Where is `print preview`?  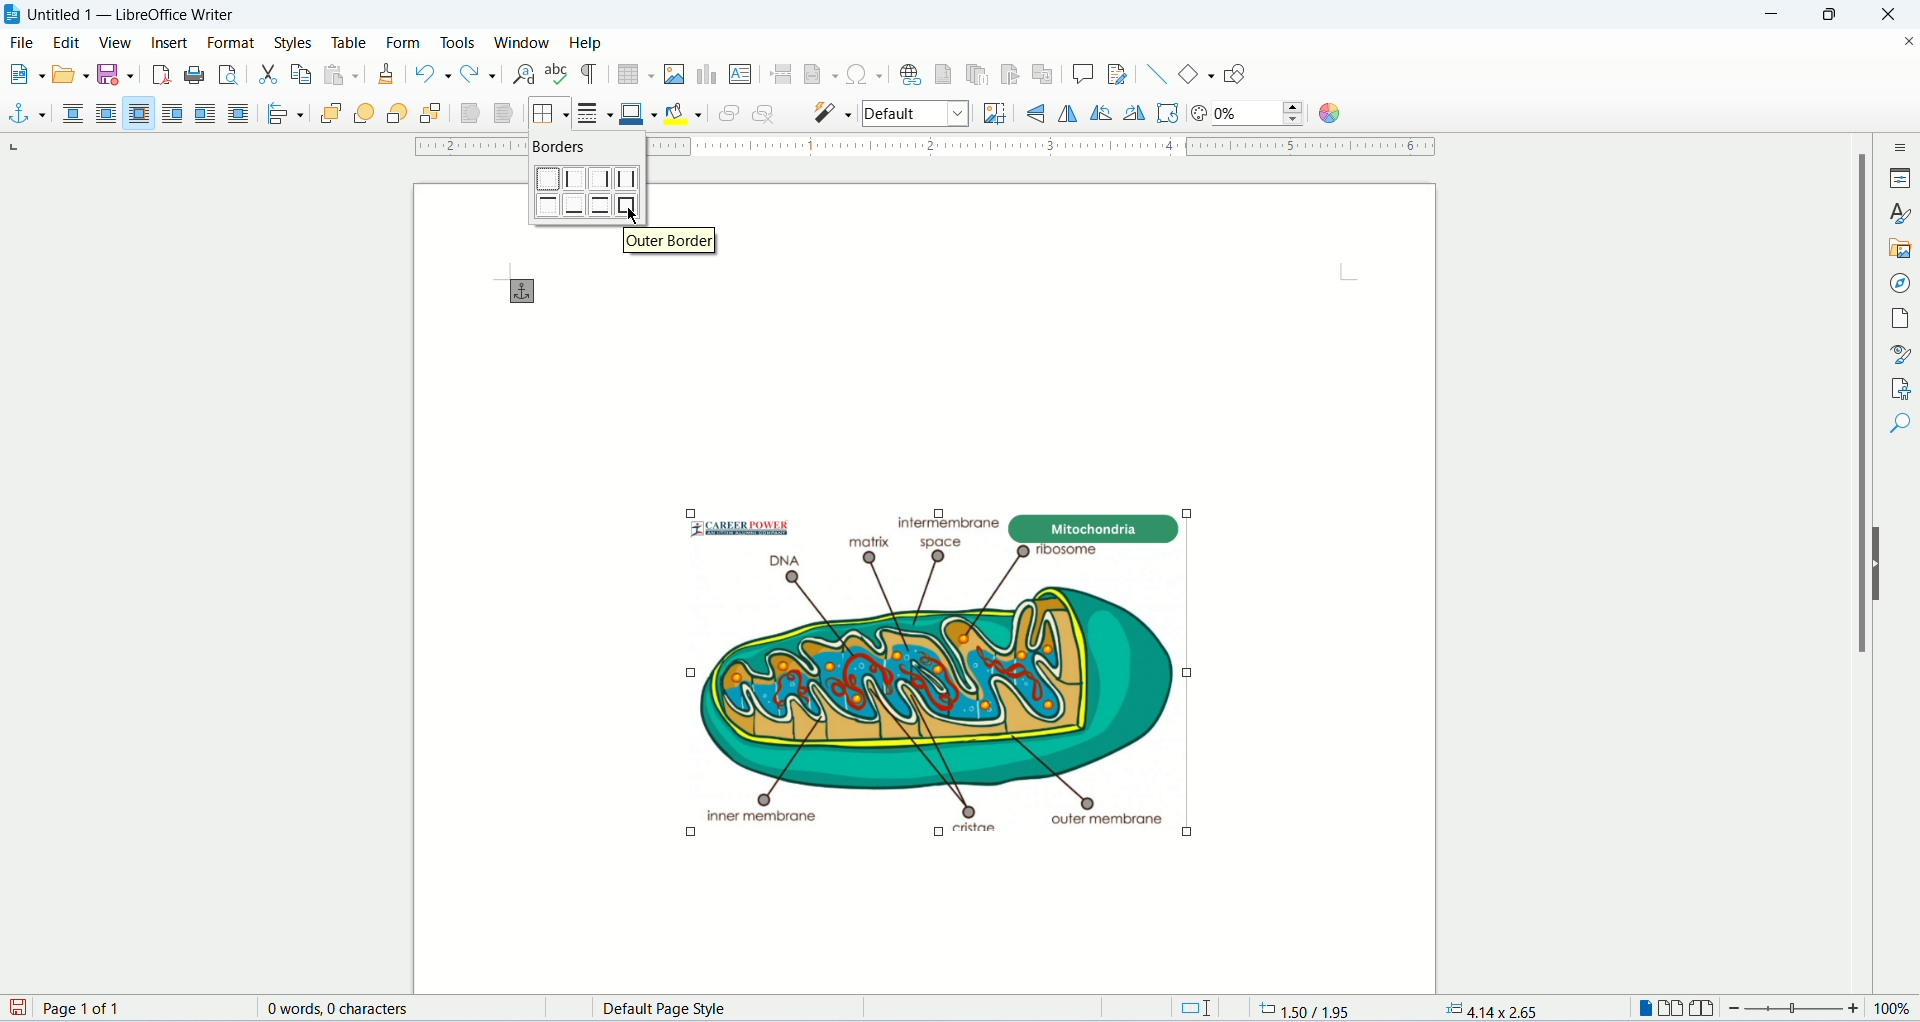
print preview is located at coordinates (229, 75).